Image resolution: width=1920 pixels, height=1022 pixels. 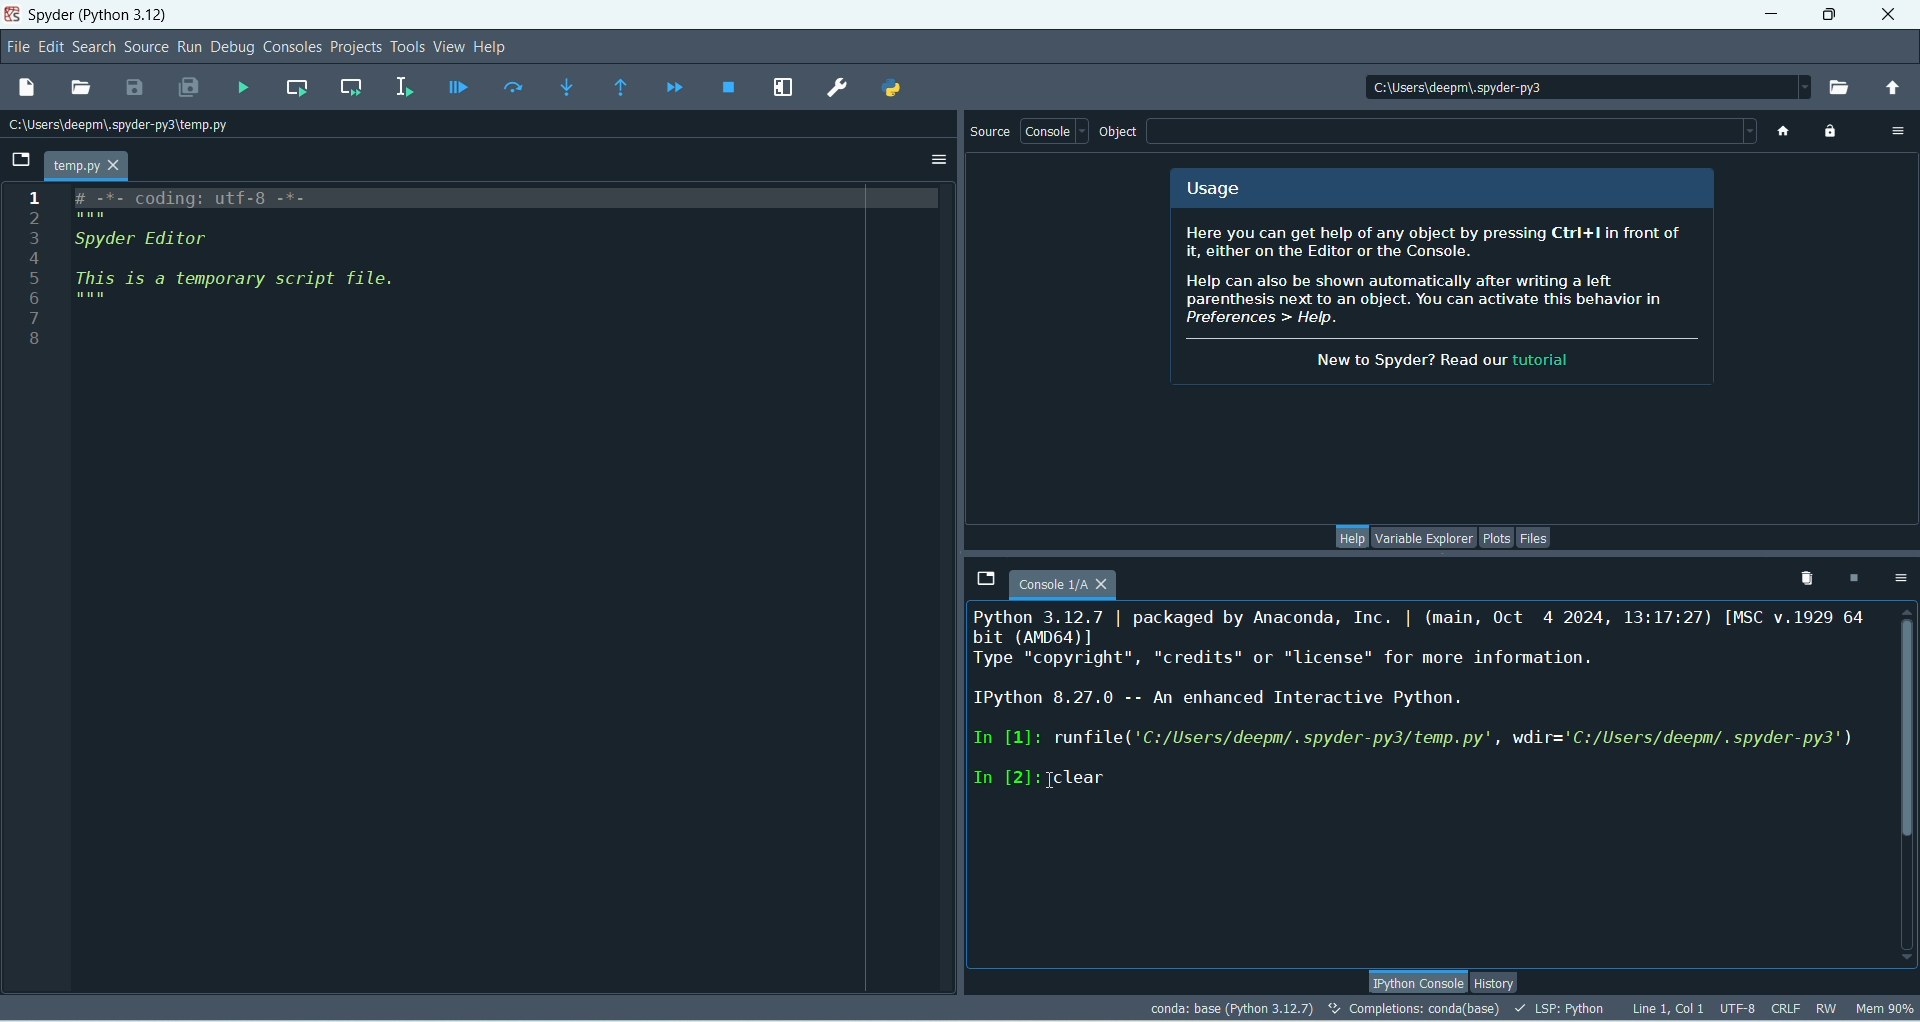 What do you see at coordinates (1231, 1008) in the screenshot?
I see `conda:base` at bounding box center [1231, 1008].